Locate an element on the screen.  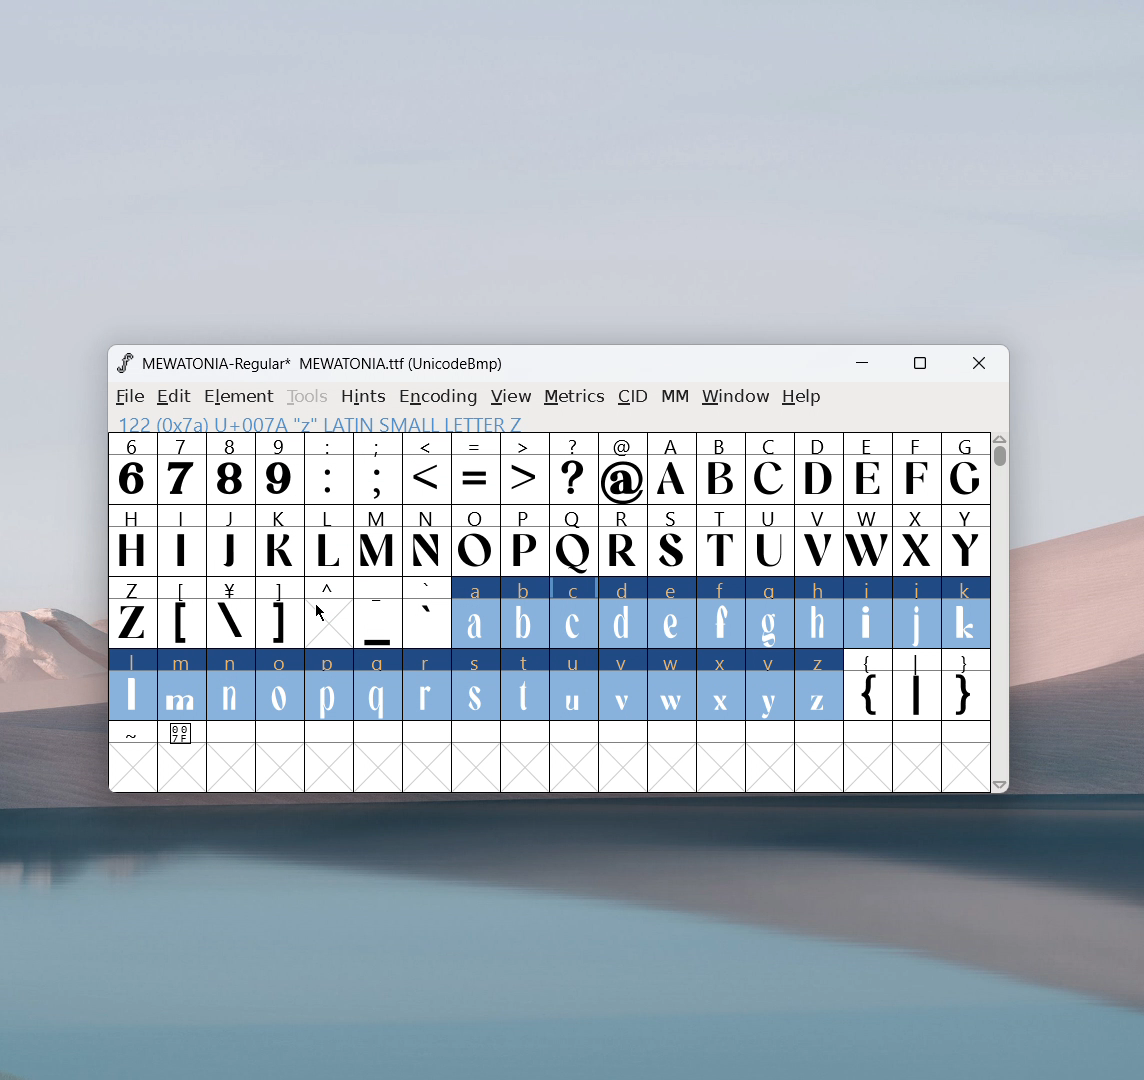
MEWATONIA-Regular* MEWATONIA.ttf (UnicodeBmp) is located at coordinates (326, 364).